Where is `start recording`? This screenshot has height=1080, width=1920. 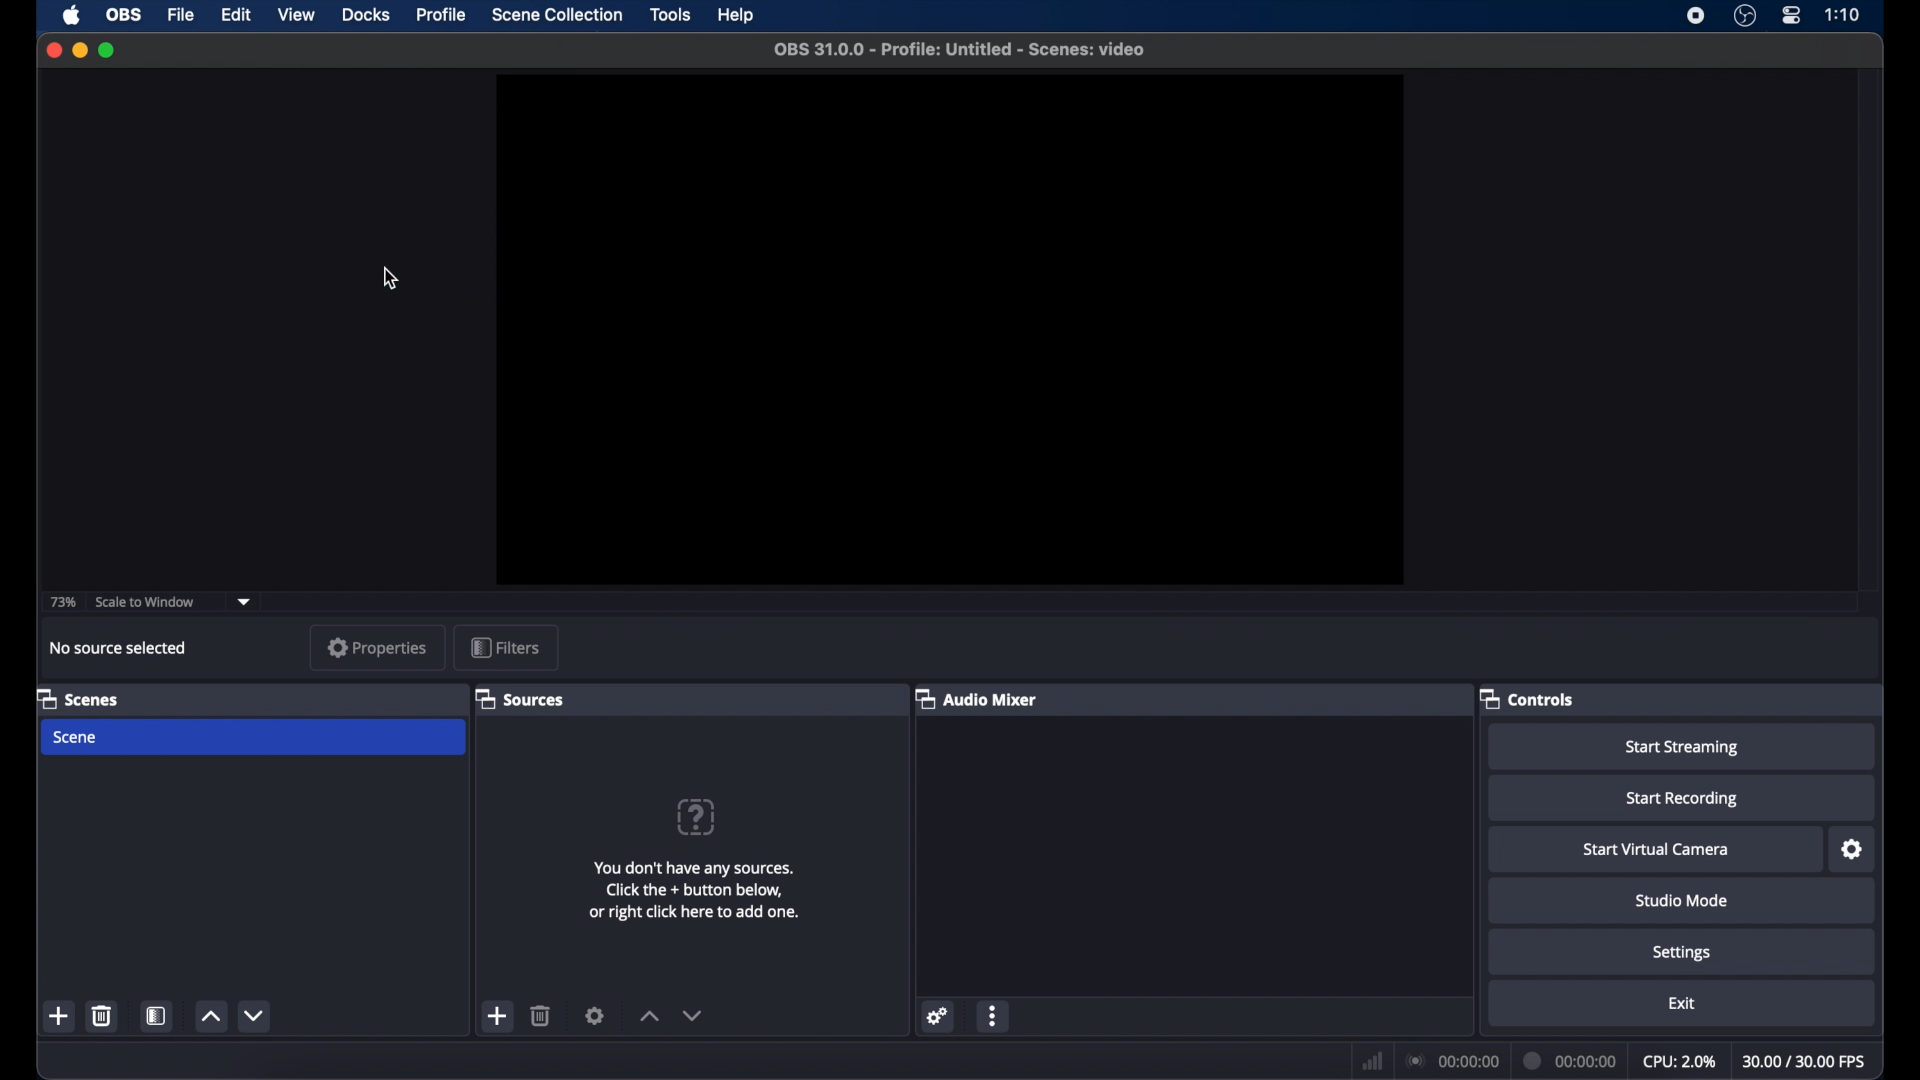 start recording is located at coordinates (1690, 799).